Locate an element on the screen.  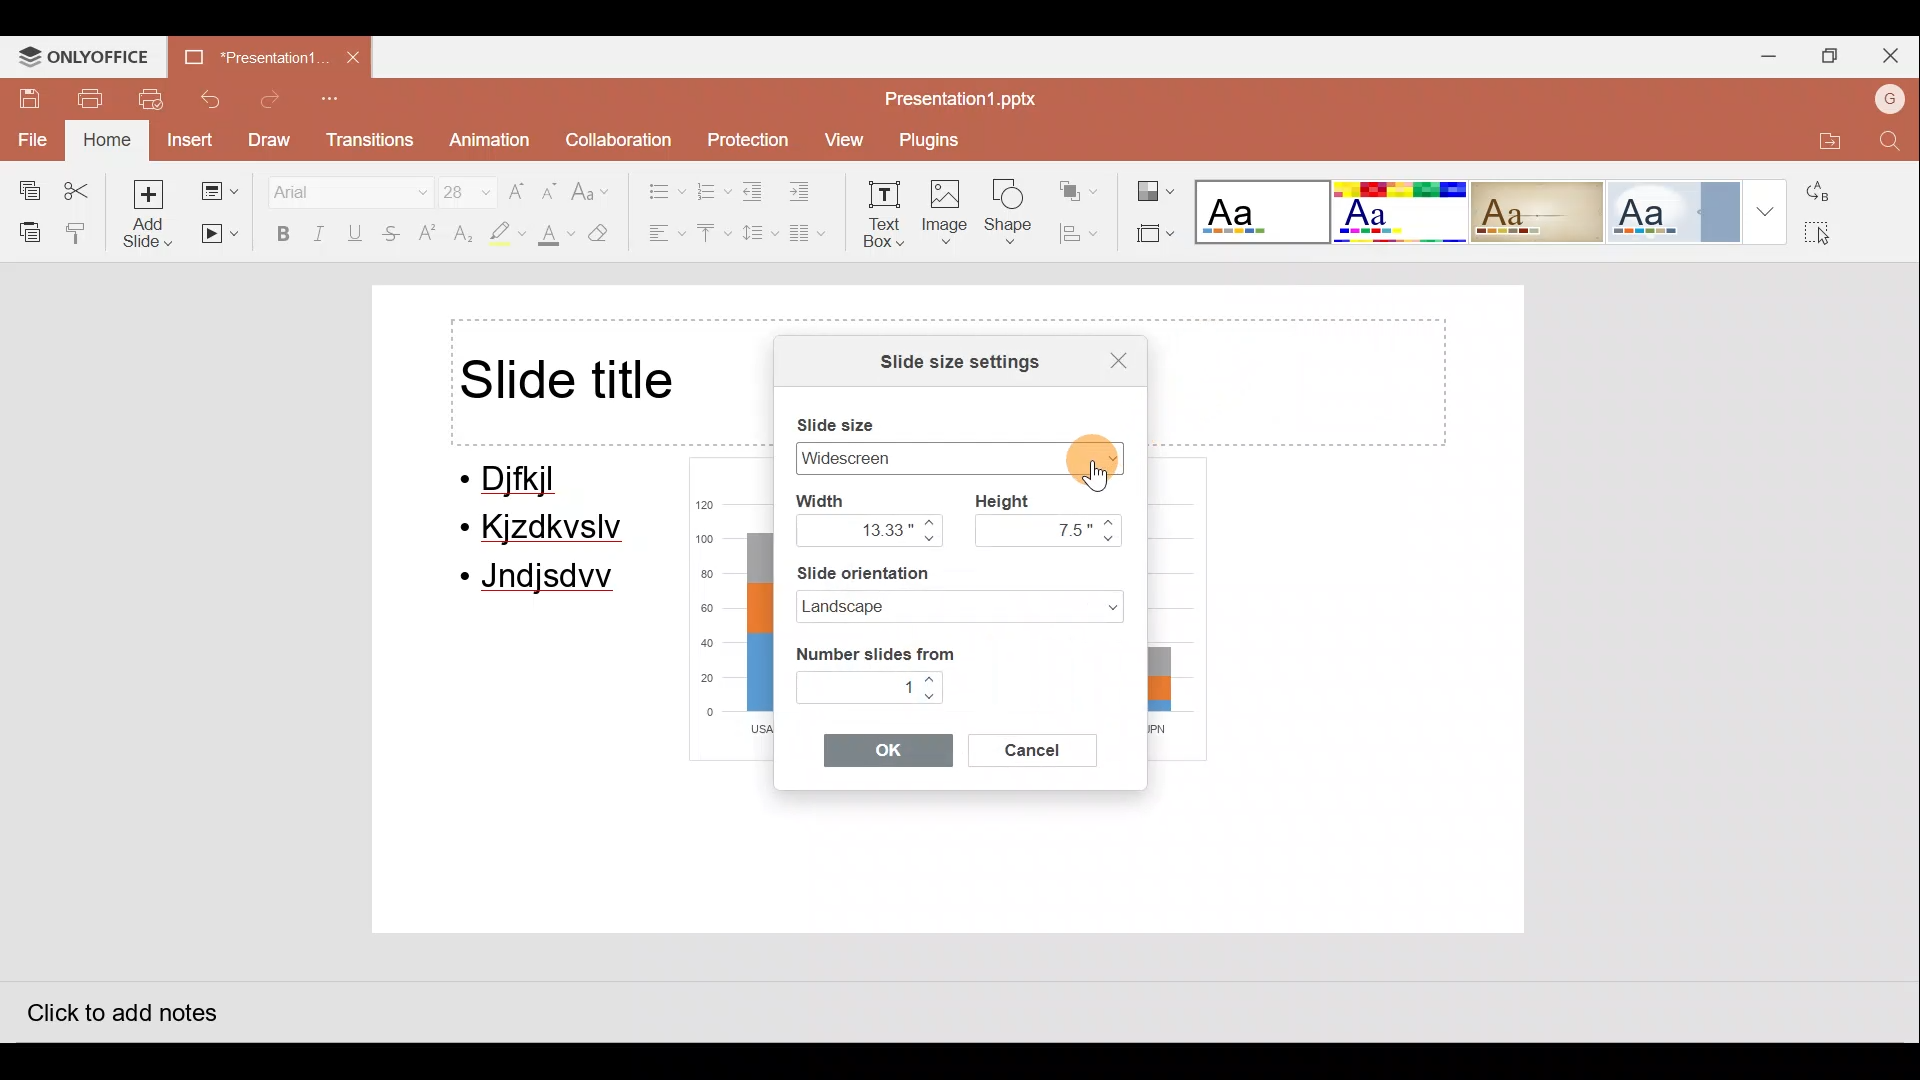
Select slide size is located at coordinates (1152, 235).